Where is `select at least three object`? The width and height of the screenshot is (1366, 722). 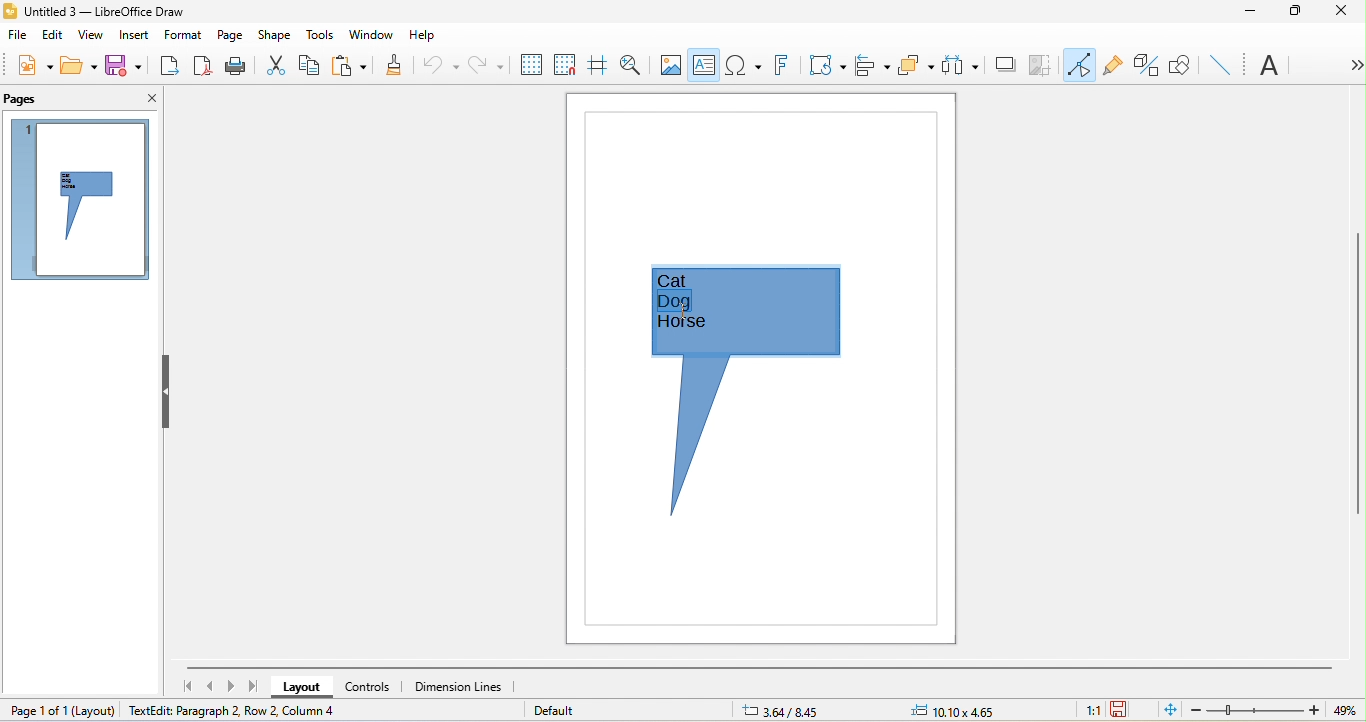 select at least three object is located at coordinates (960, 66).